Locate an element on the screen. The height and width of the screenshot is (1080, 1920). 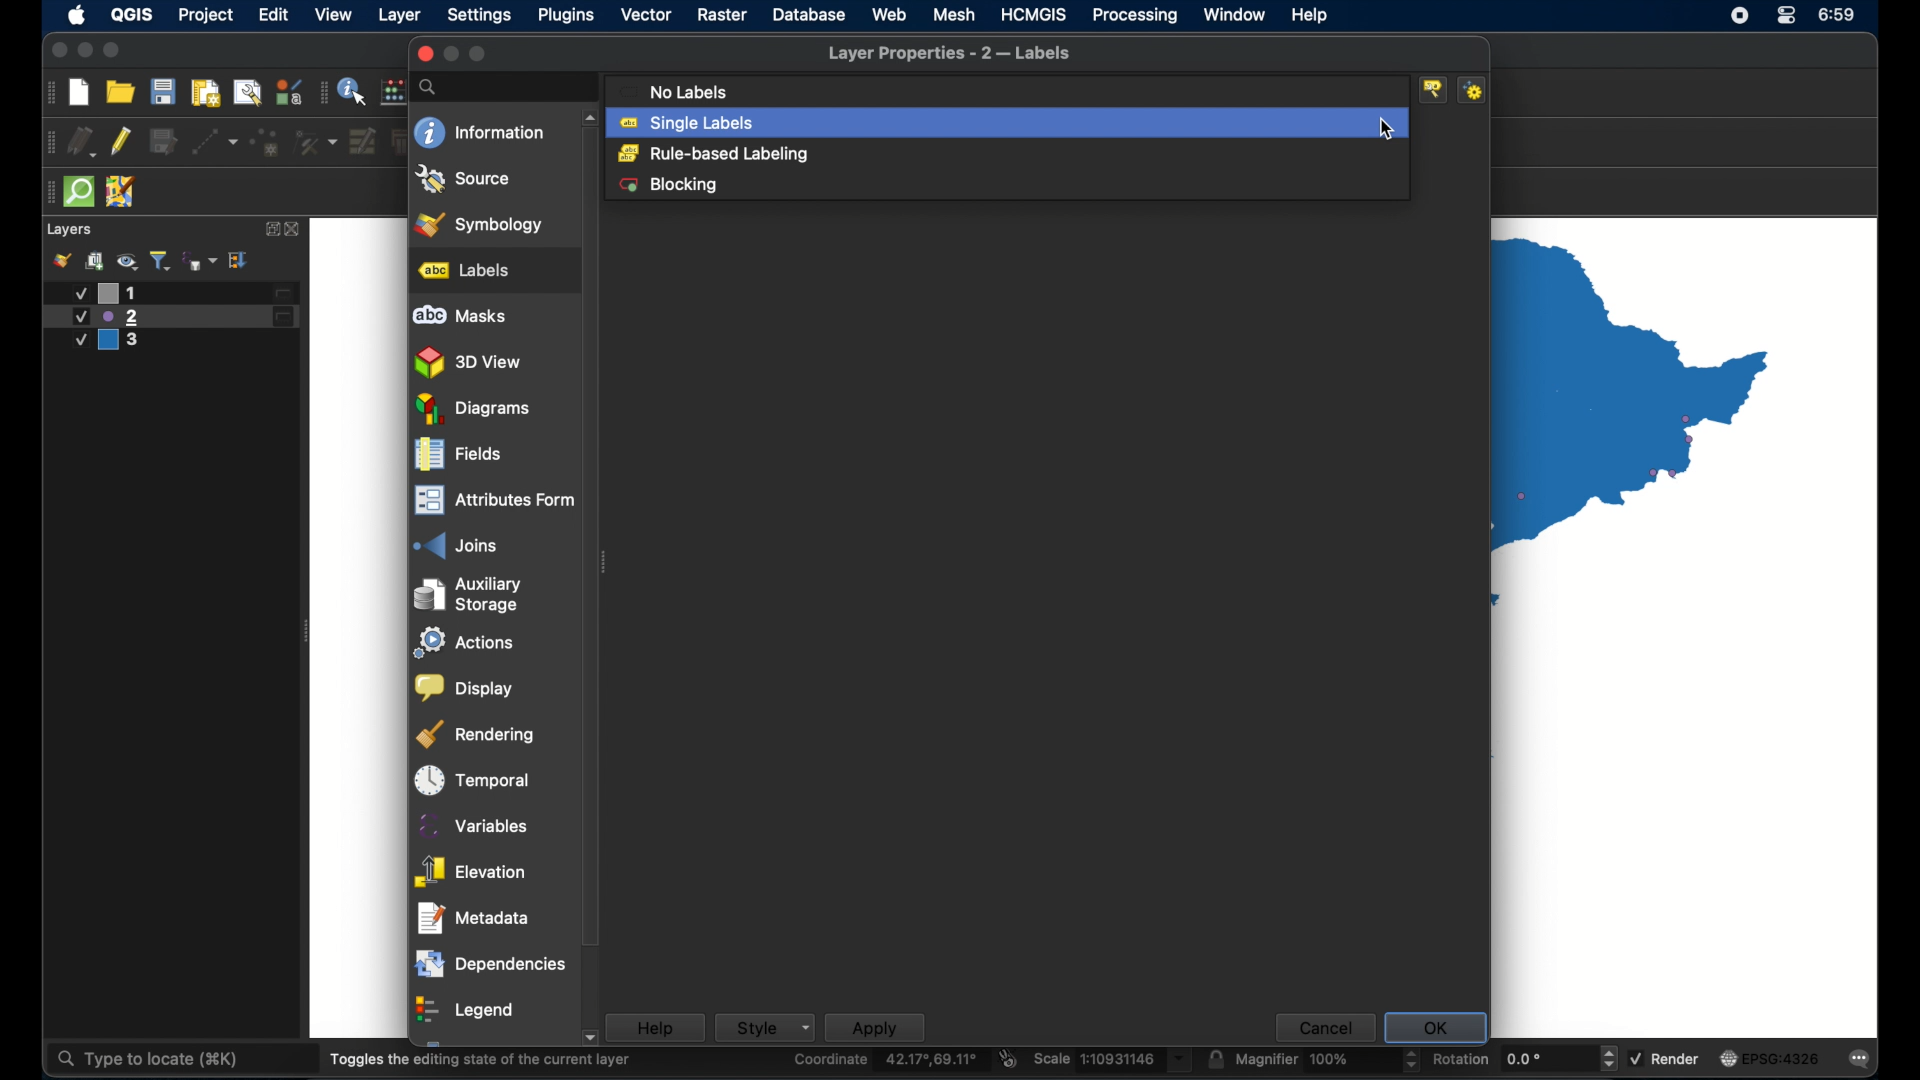
layer is located at coordinates (401, 16).